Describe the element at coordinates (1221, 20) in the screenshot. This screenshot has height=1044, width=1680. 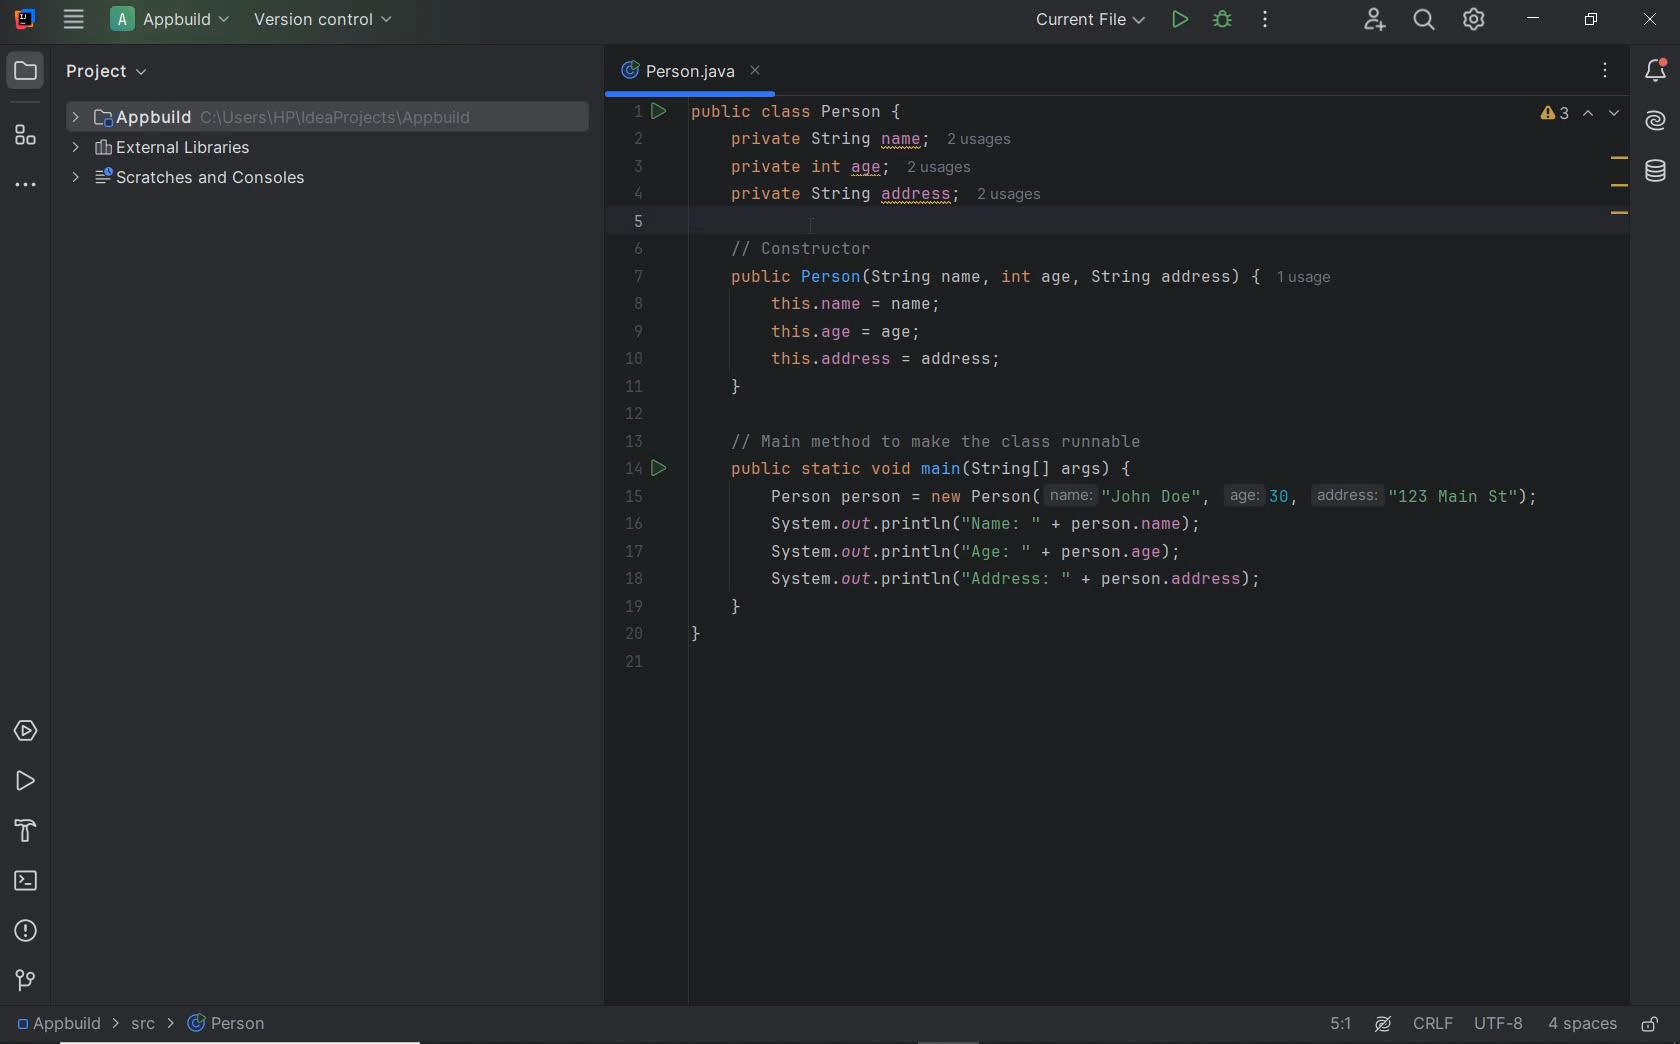
I see `debug` at that location.